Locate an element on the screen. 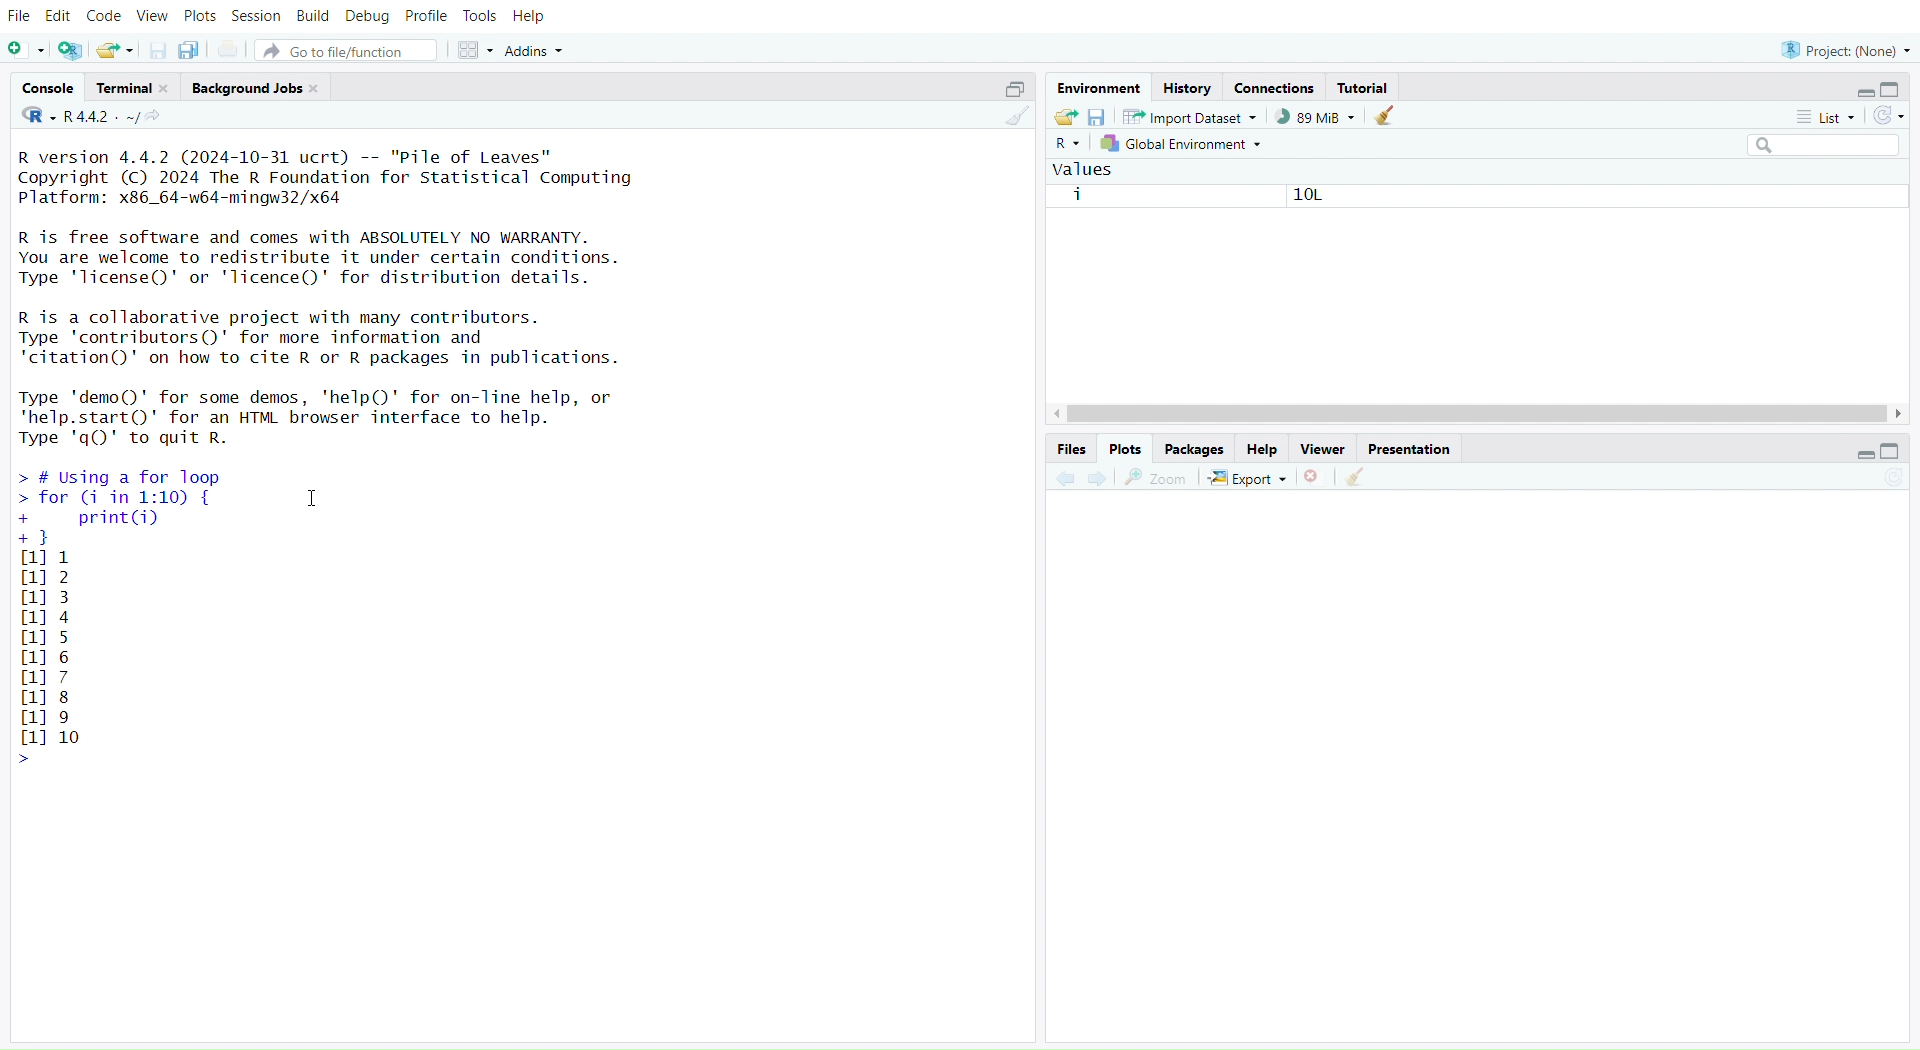  terminal is located at coordinates (133, 88).